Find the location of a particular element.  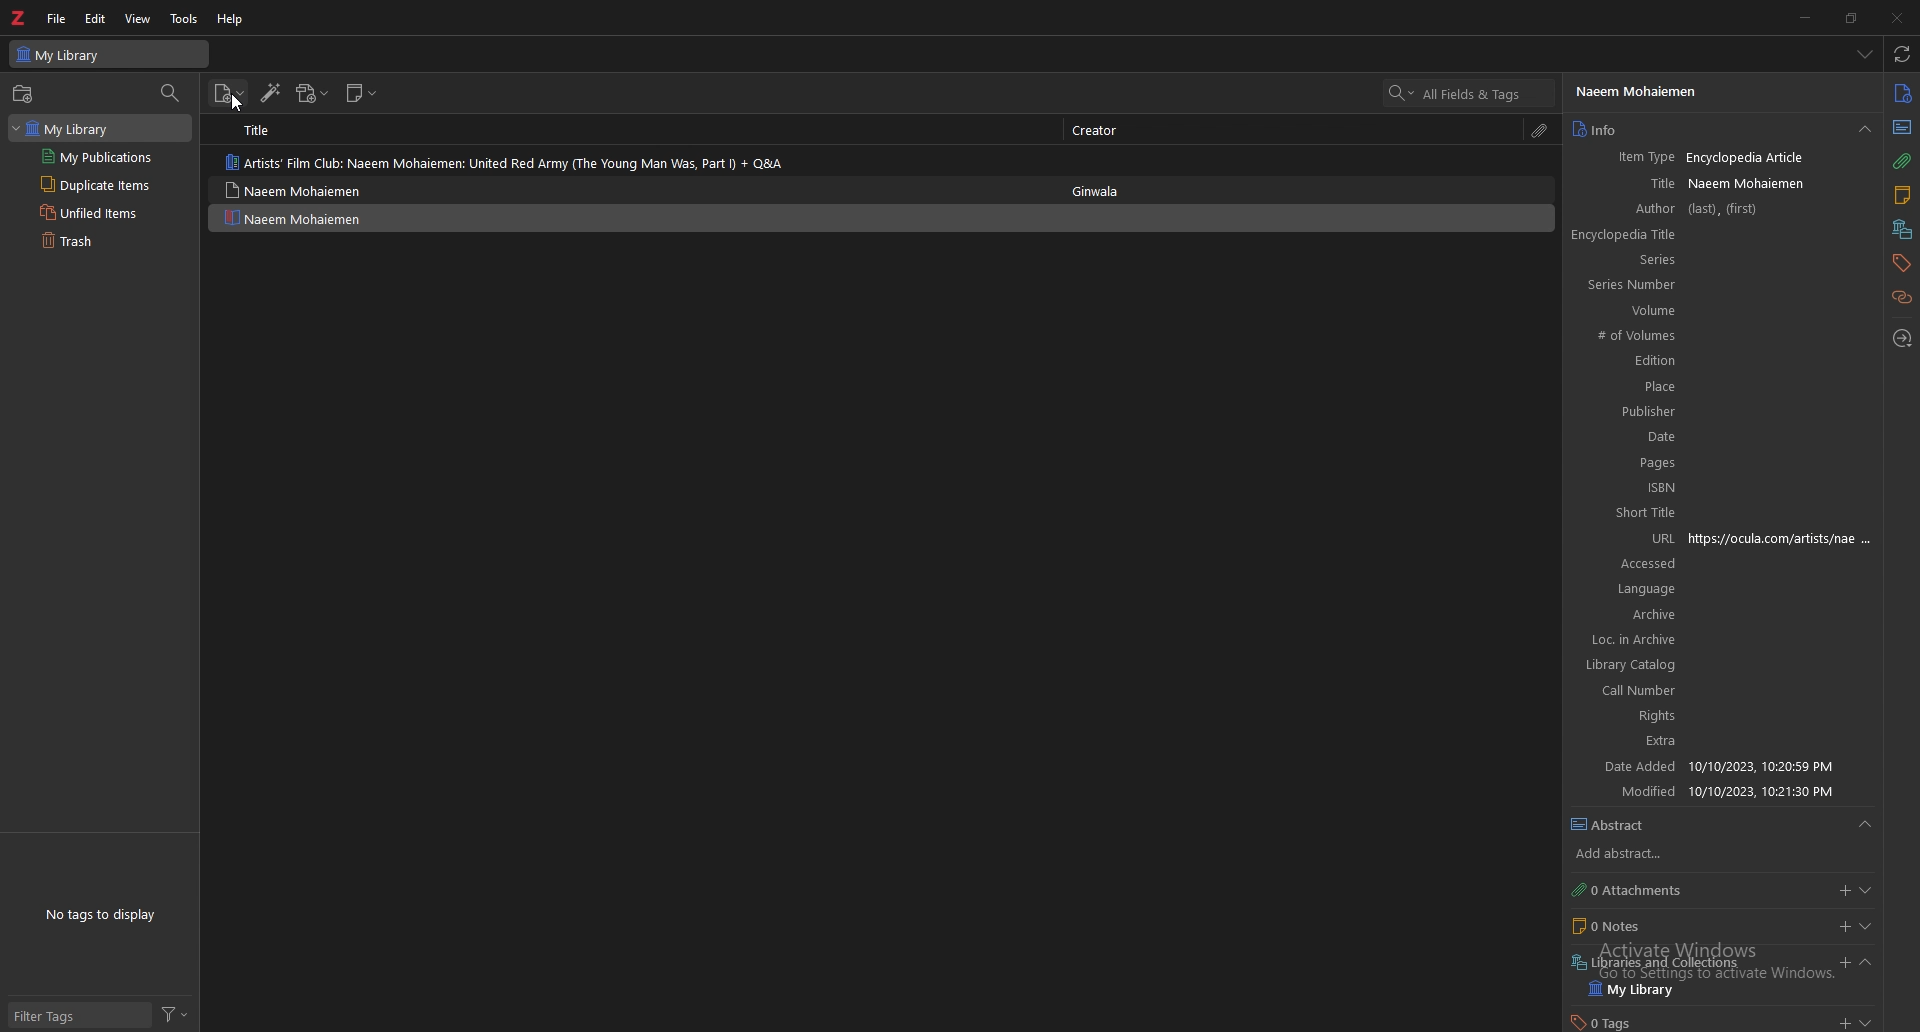

my library is located at coordinates (109, 54).